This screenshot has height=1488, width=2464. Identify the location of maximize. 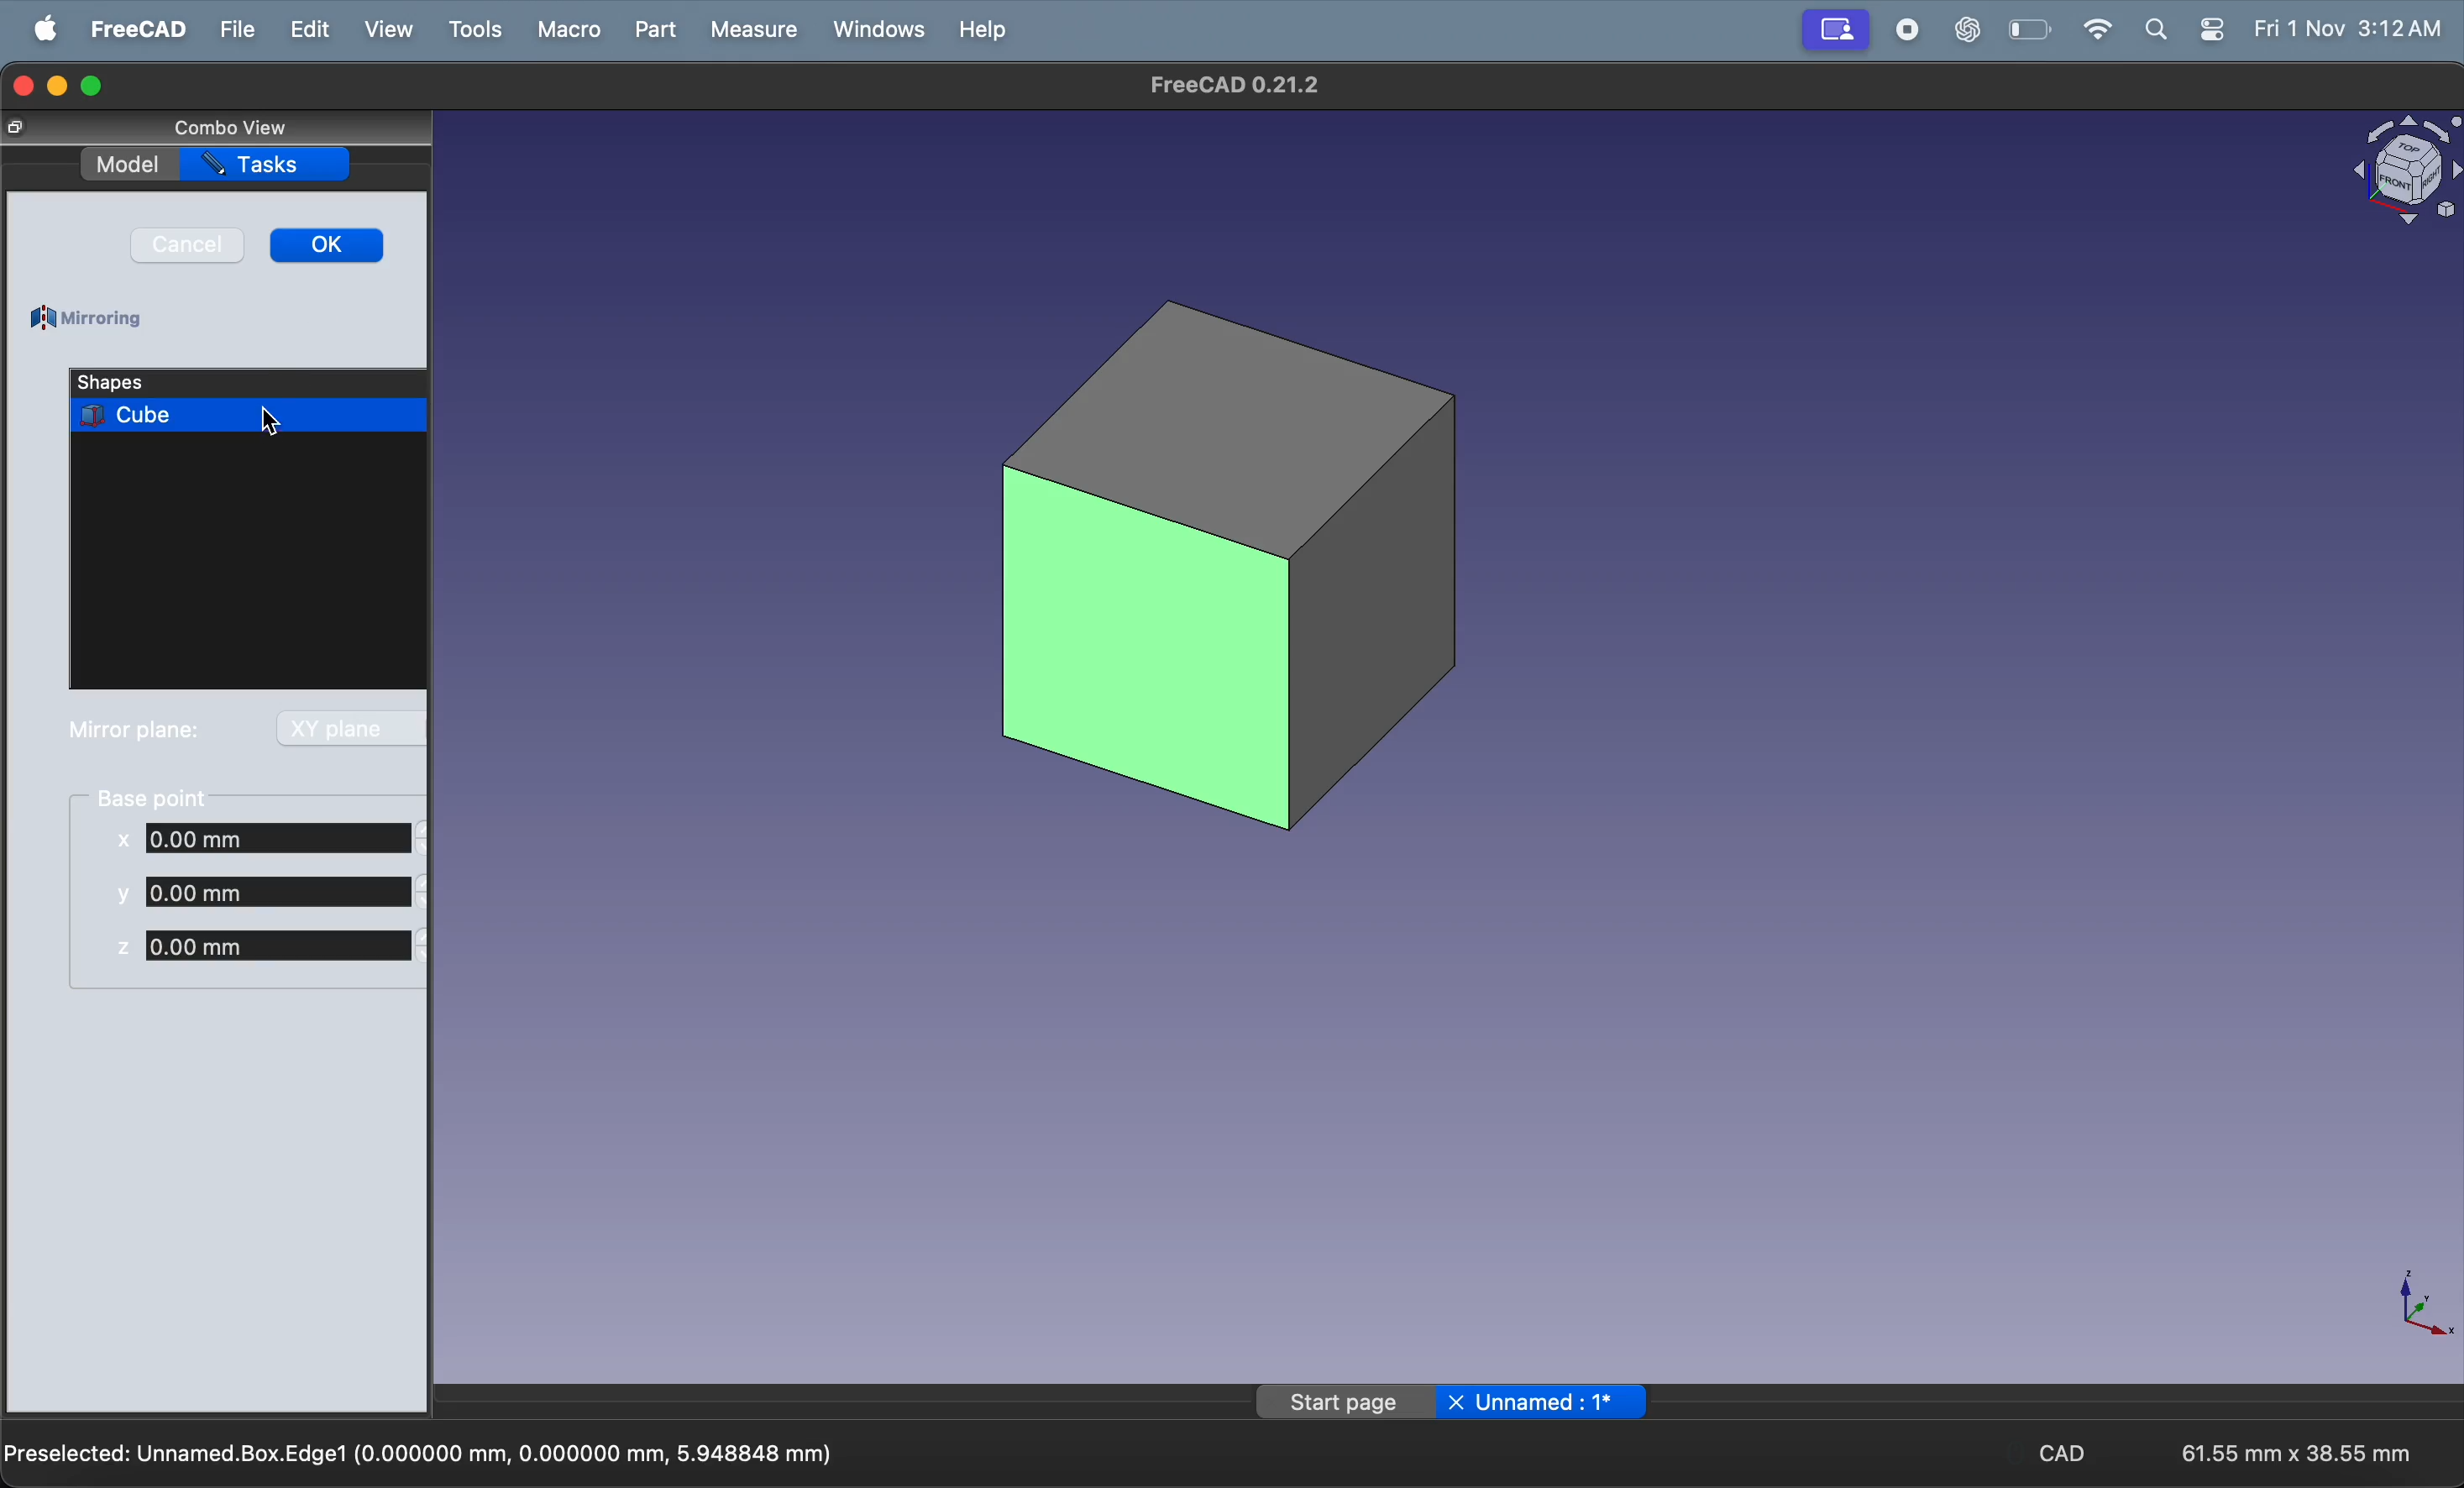
(91, 86).